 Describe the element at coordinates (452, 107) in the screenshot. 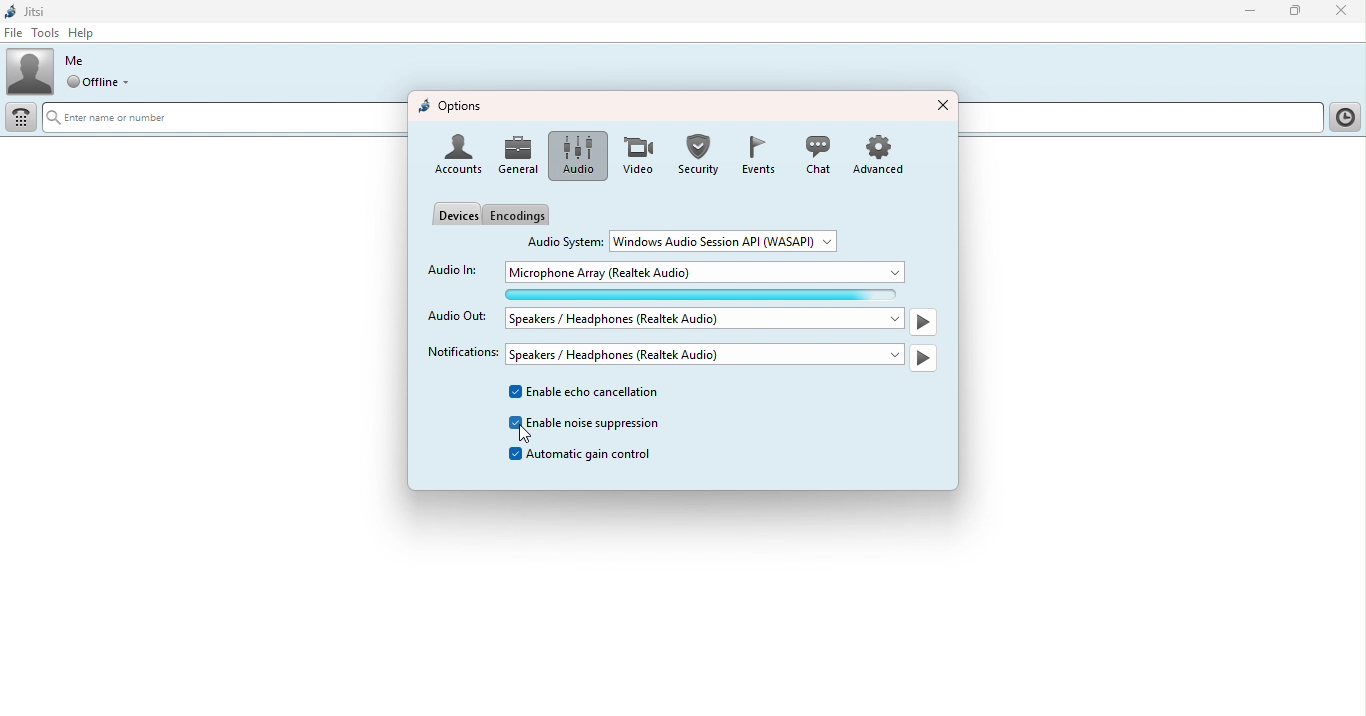

I see `Options` at that location.